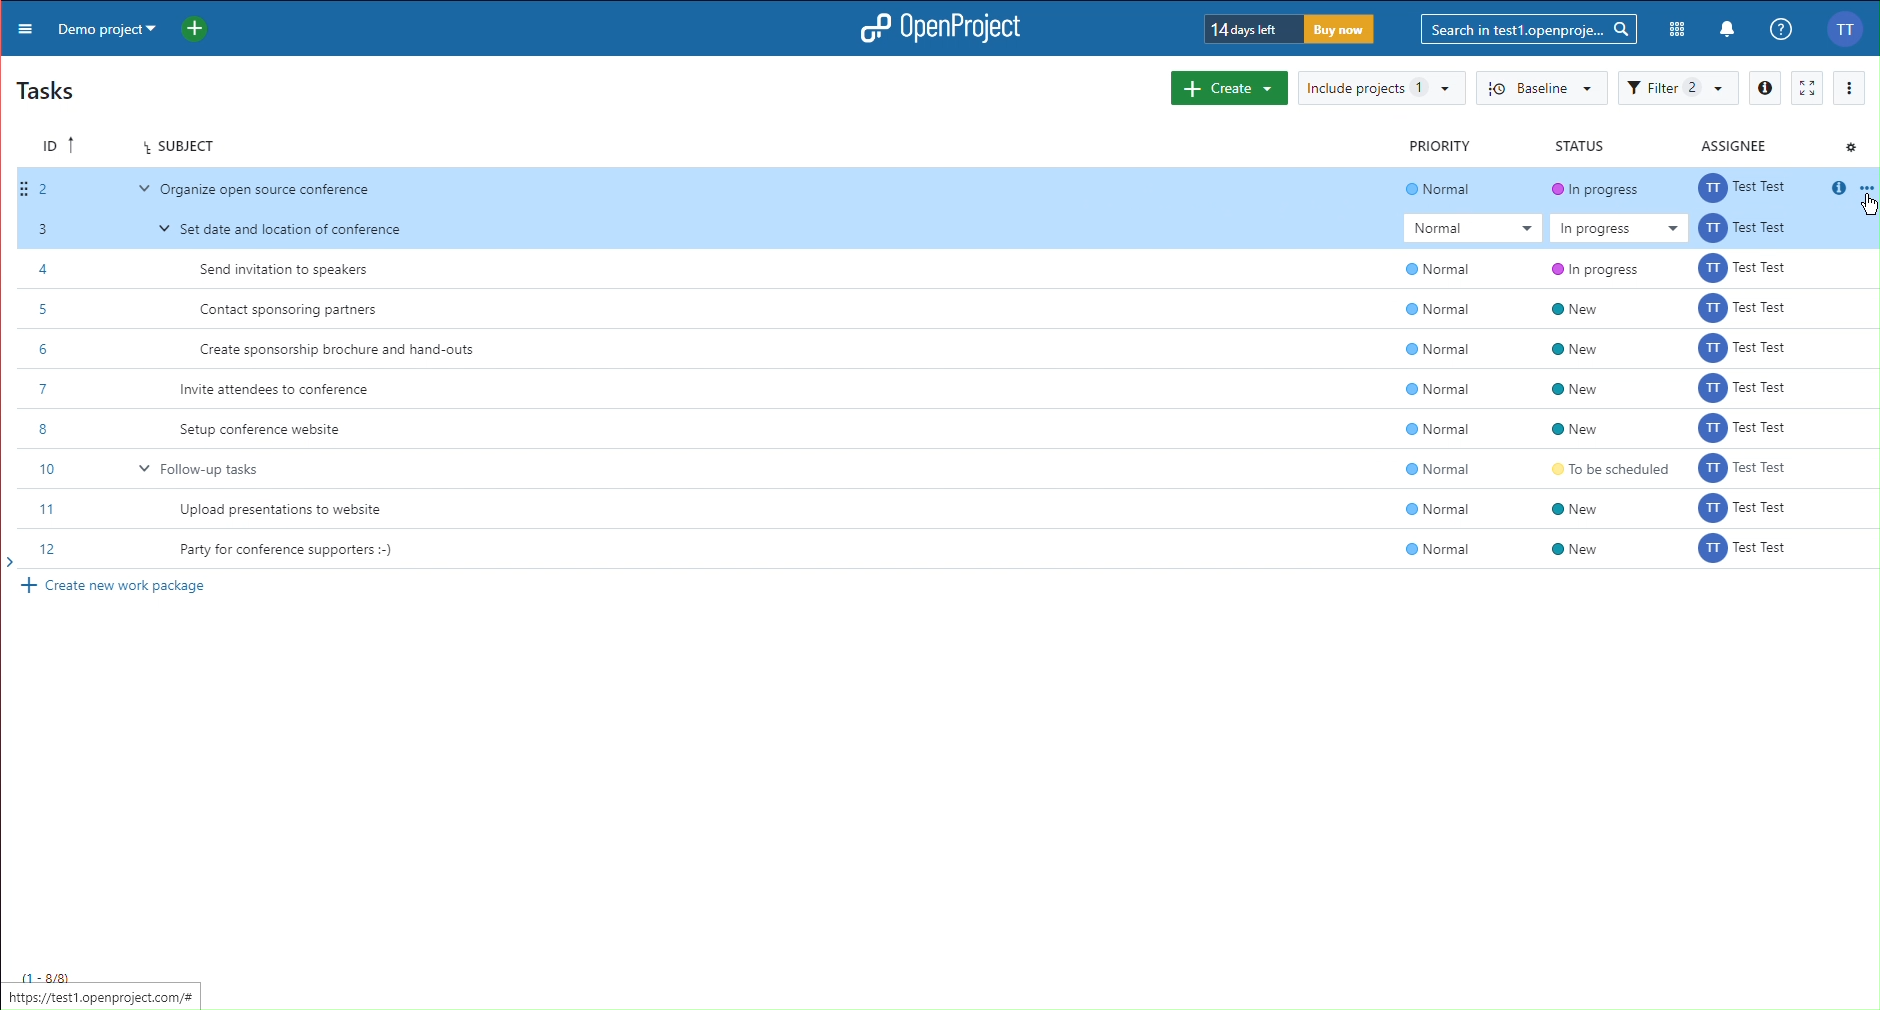 The height and width of the screenshot is (1010, 1880). I want to click on assignee, so click(1734, 369).